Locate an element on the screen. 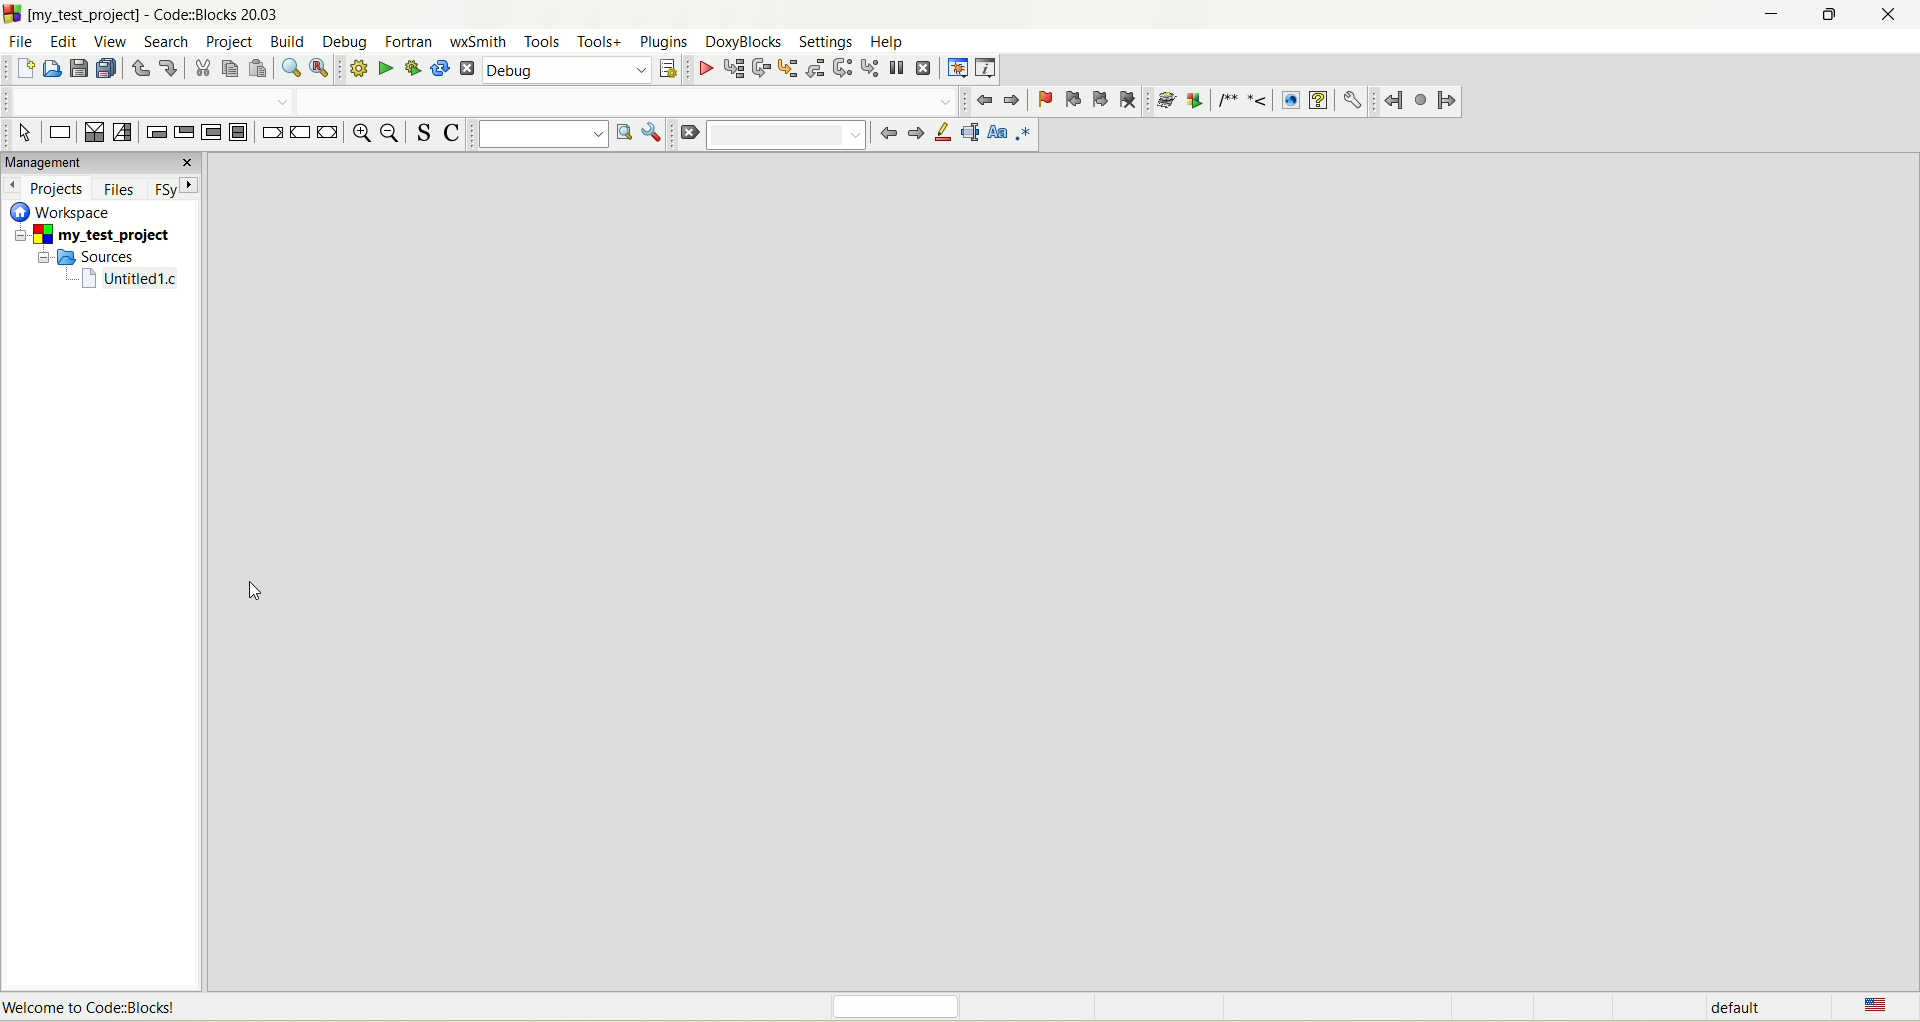 The image size is (1920, 1022). break instruction is located at coordinates (270, 135).